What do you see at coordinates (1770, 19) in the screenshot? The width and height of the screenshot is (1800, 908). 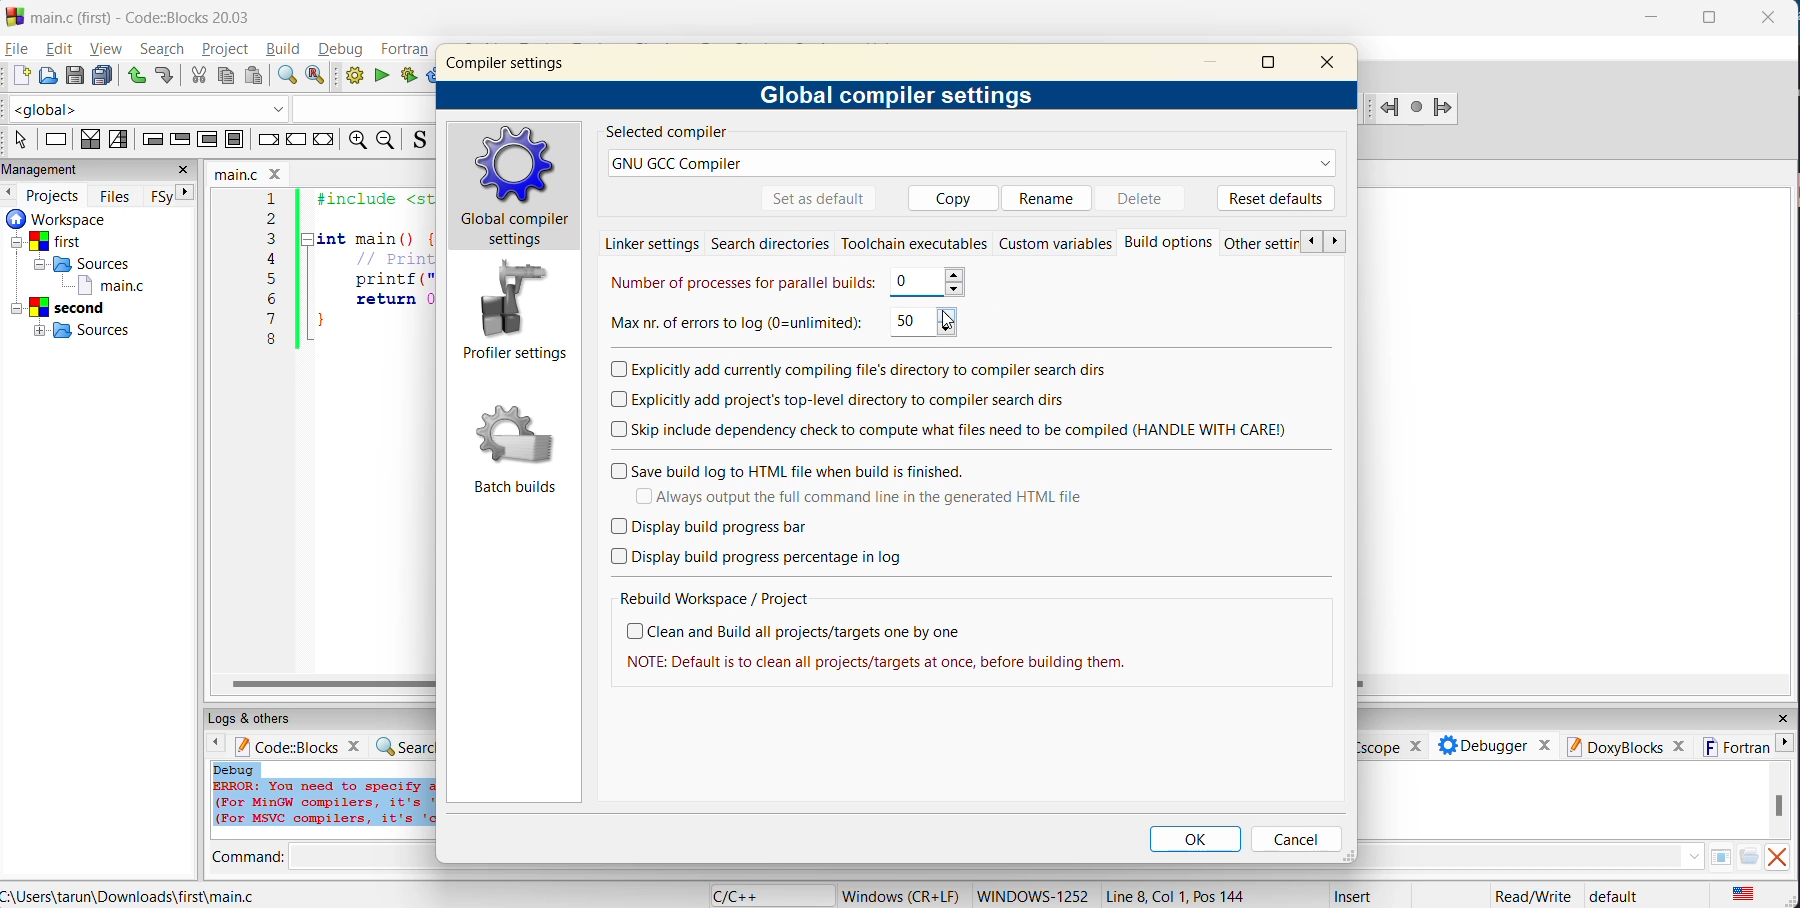 I see `close` at bounding box center [1770, 19].